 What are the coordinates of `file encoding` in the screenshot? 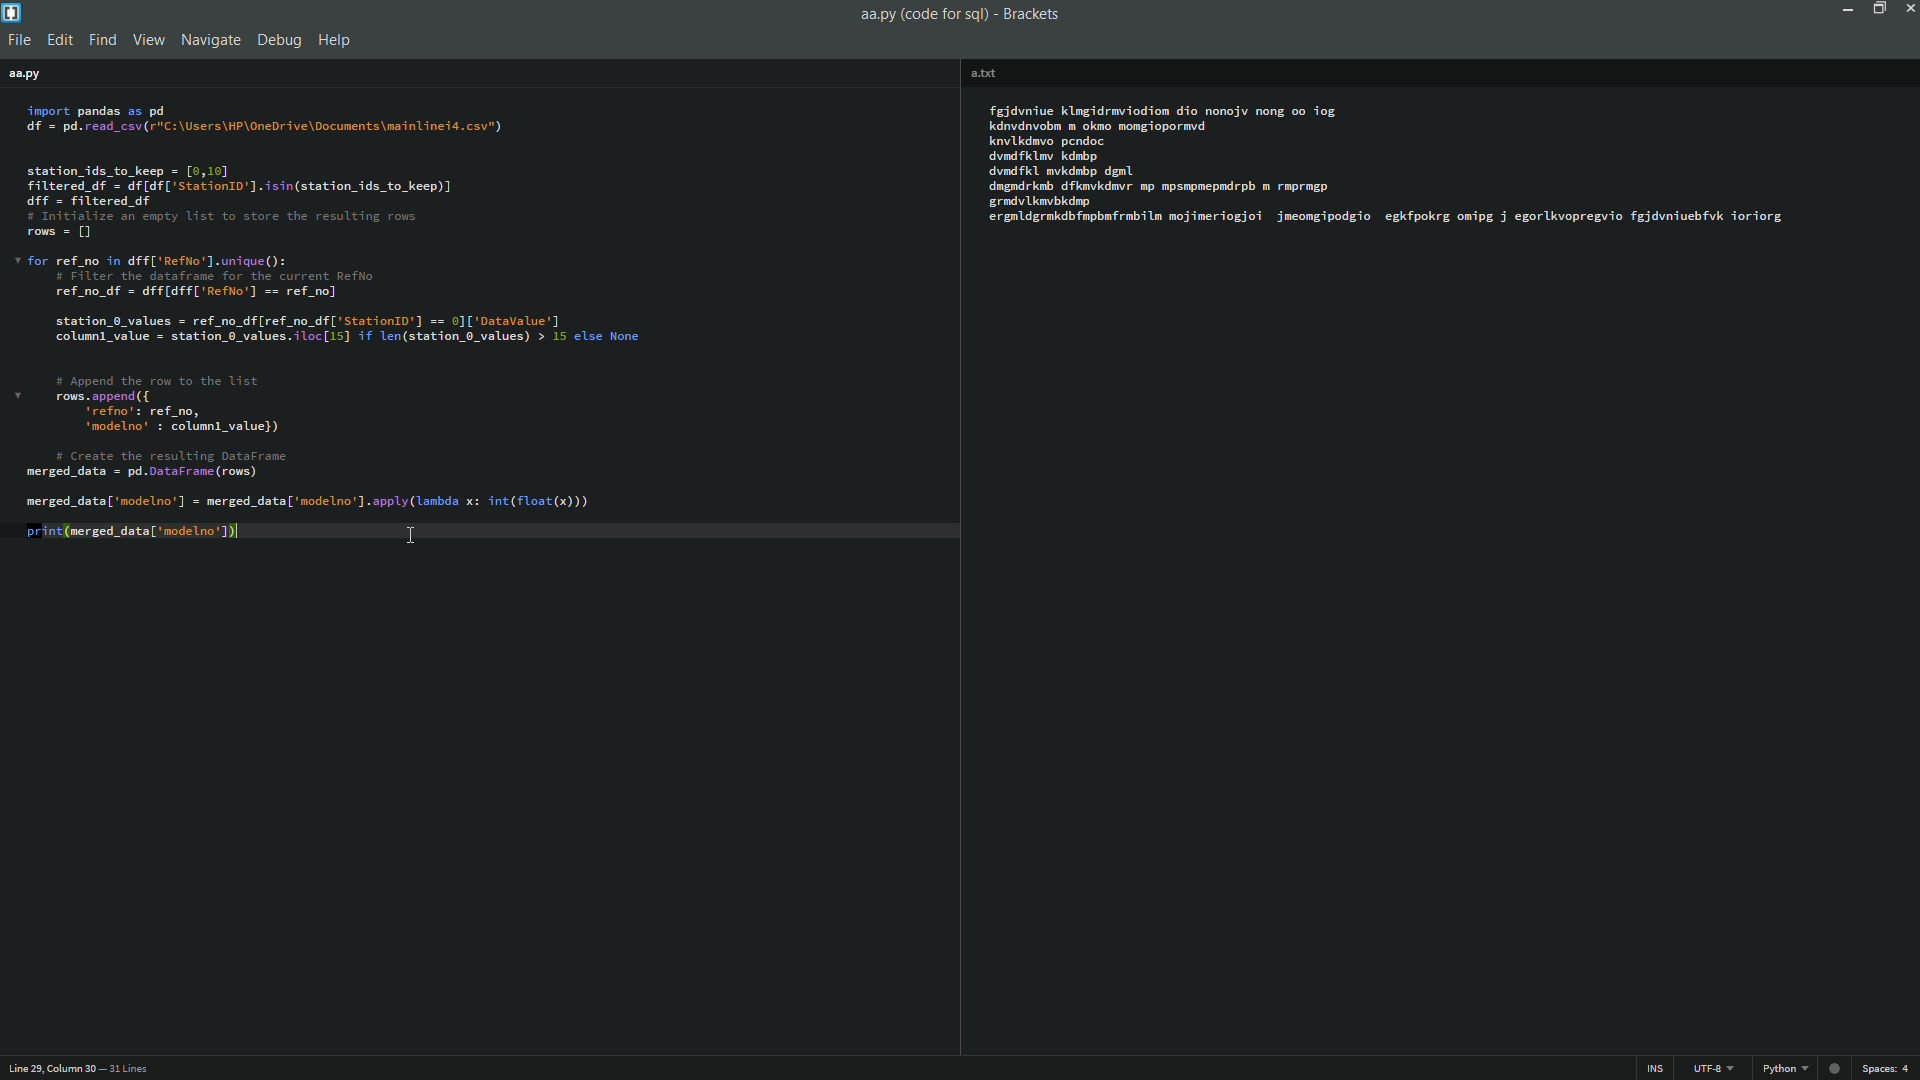 It's located at (1708, 1067).